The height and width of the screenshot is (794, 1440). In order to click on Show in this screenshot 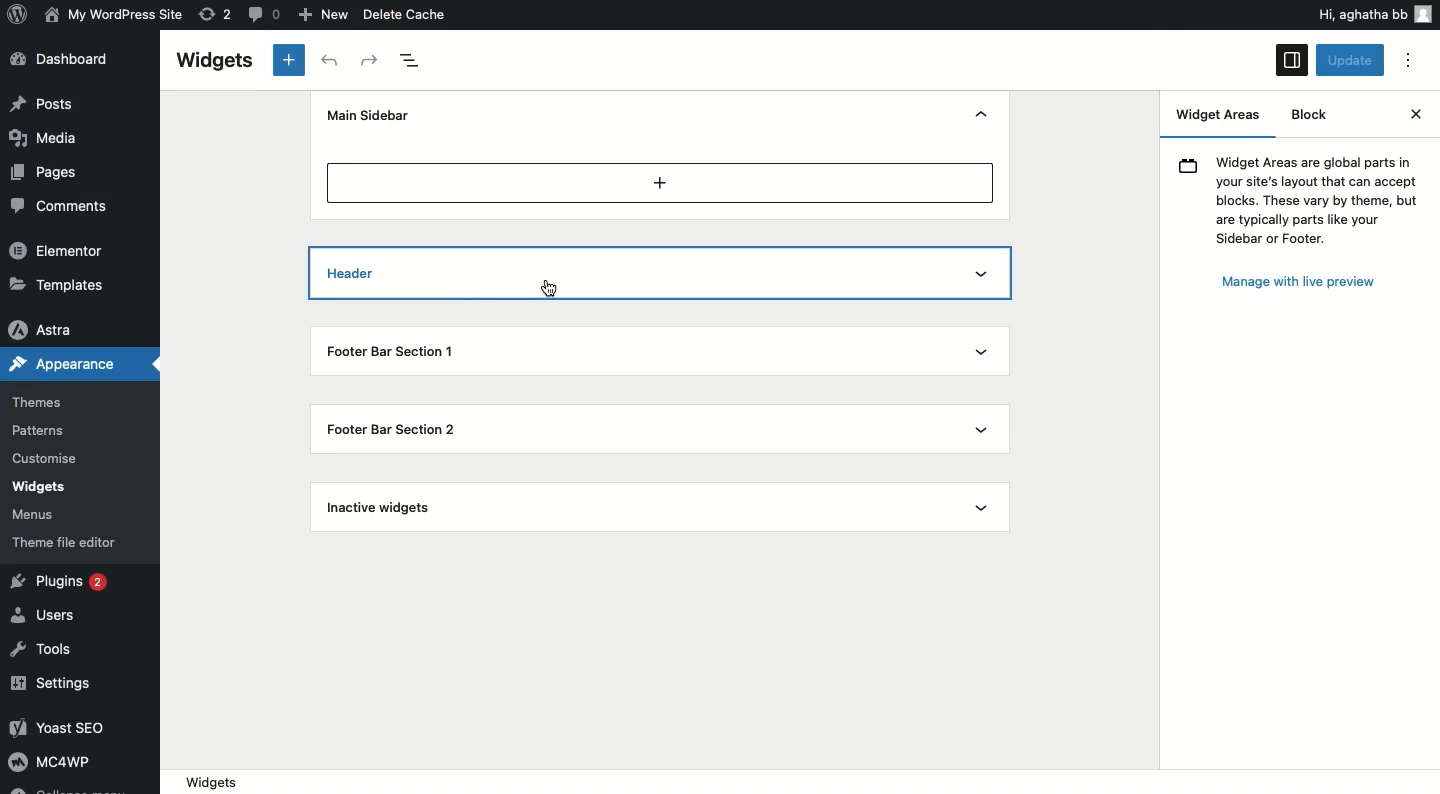, I will do `click(978, 429)`.